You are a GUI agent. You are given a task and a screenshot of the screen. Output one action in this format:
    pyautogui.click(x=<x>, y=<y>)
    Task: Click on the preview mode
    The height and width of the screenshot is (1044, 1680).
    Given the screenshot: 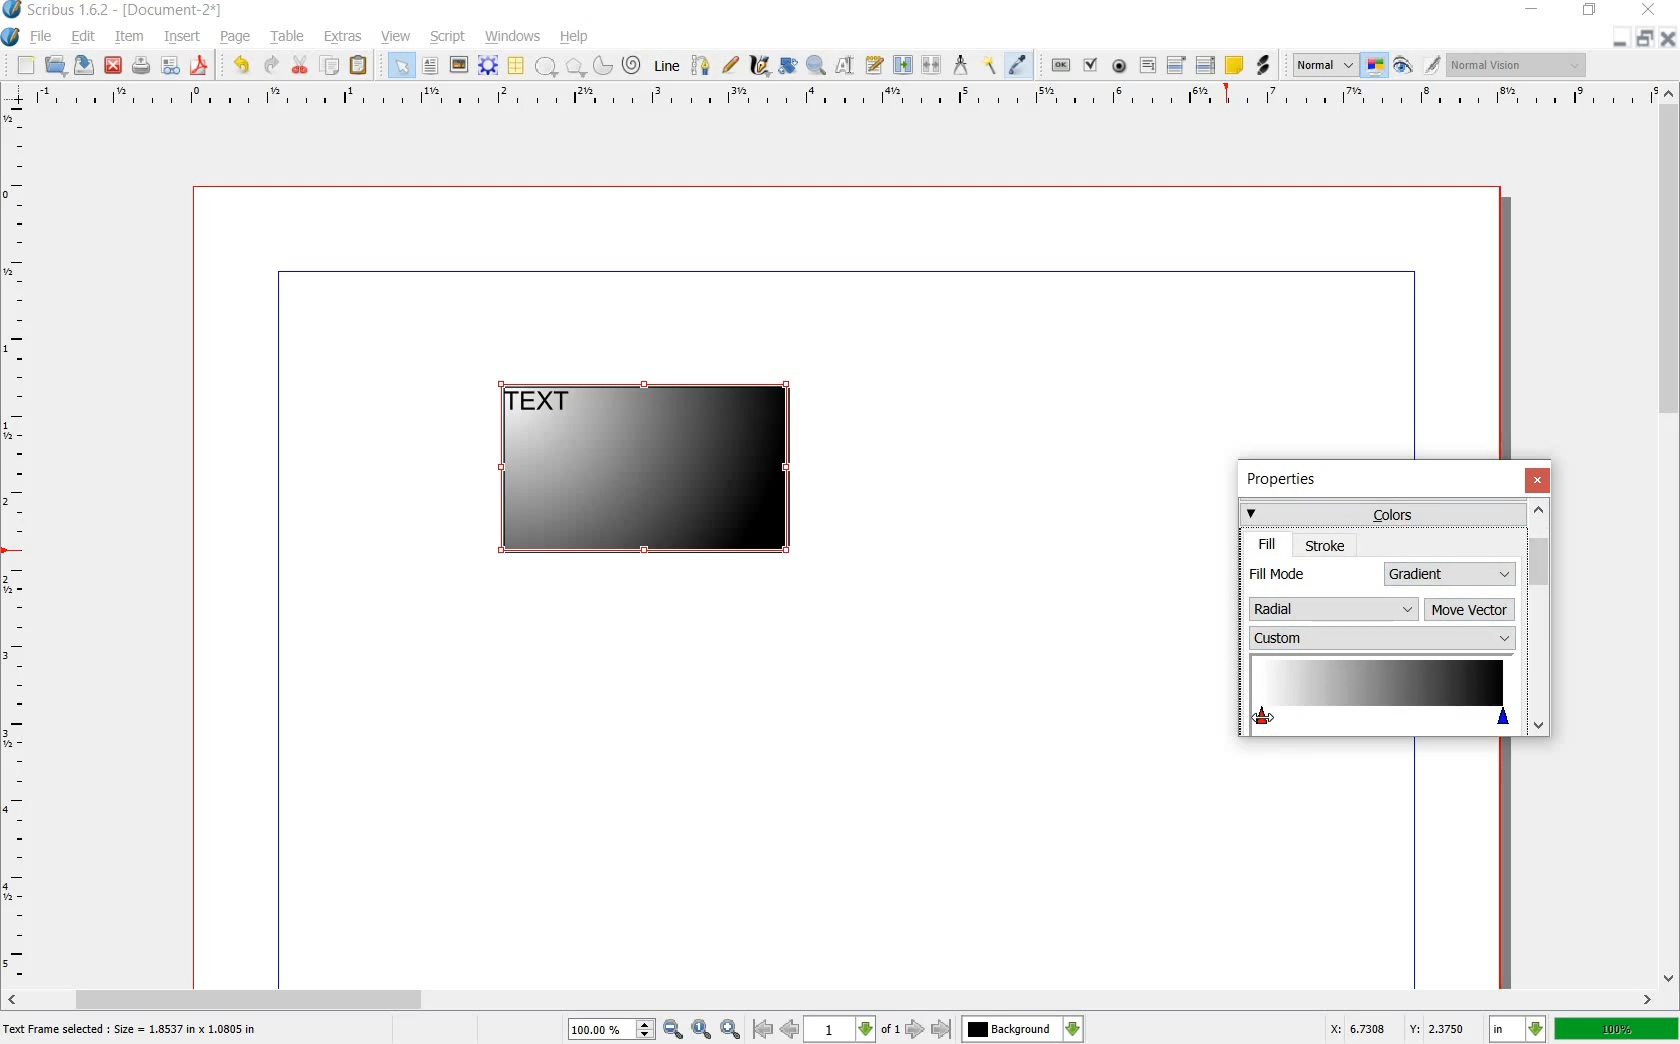 What is the action you would take?
    pyautogui.click(x=1403, y=65)
    